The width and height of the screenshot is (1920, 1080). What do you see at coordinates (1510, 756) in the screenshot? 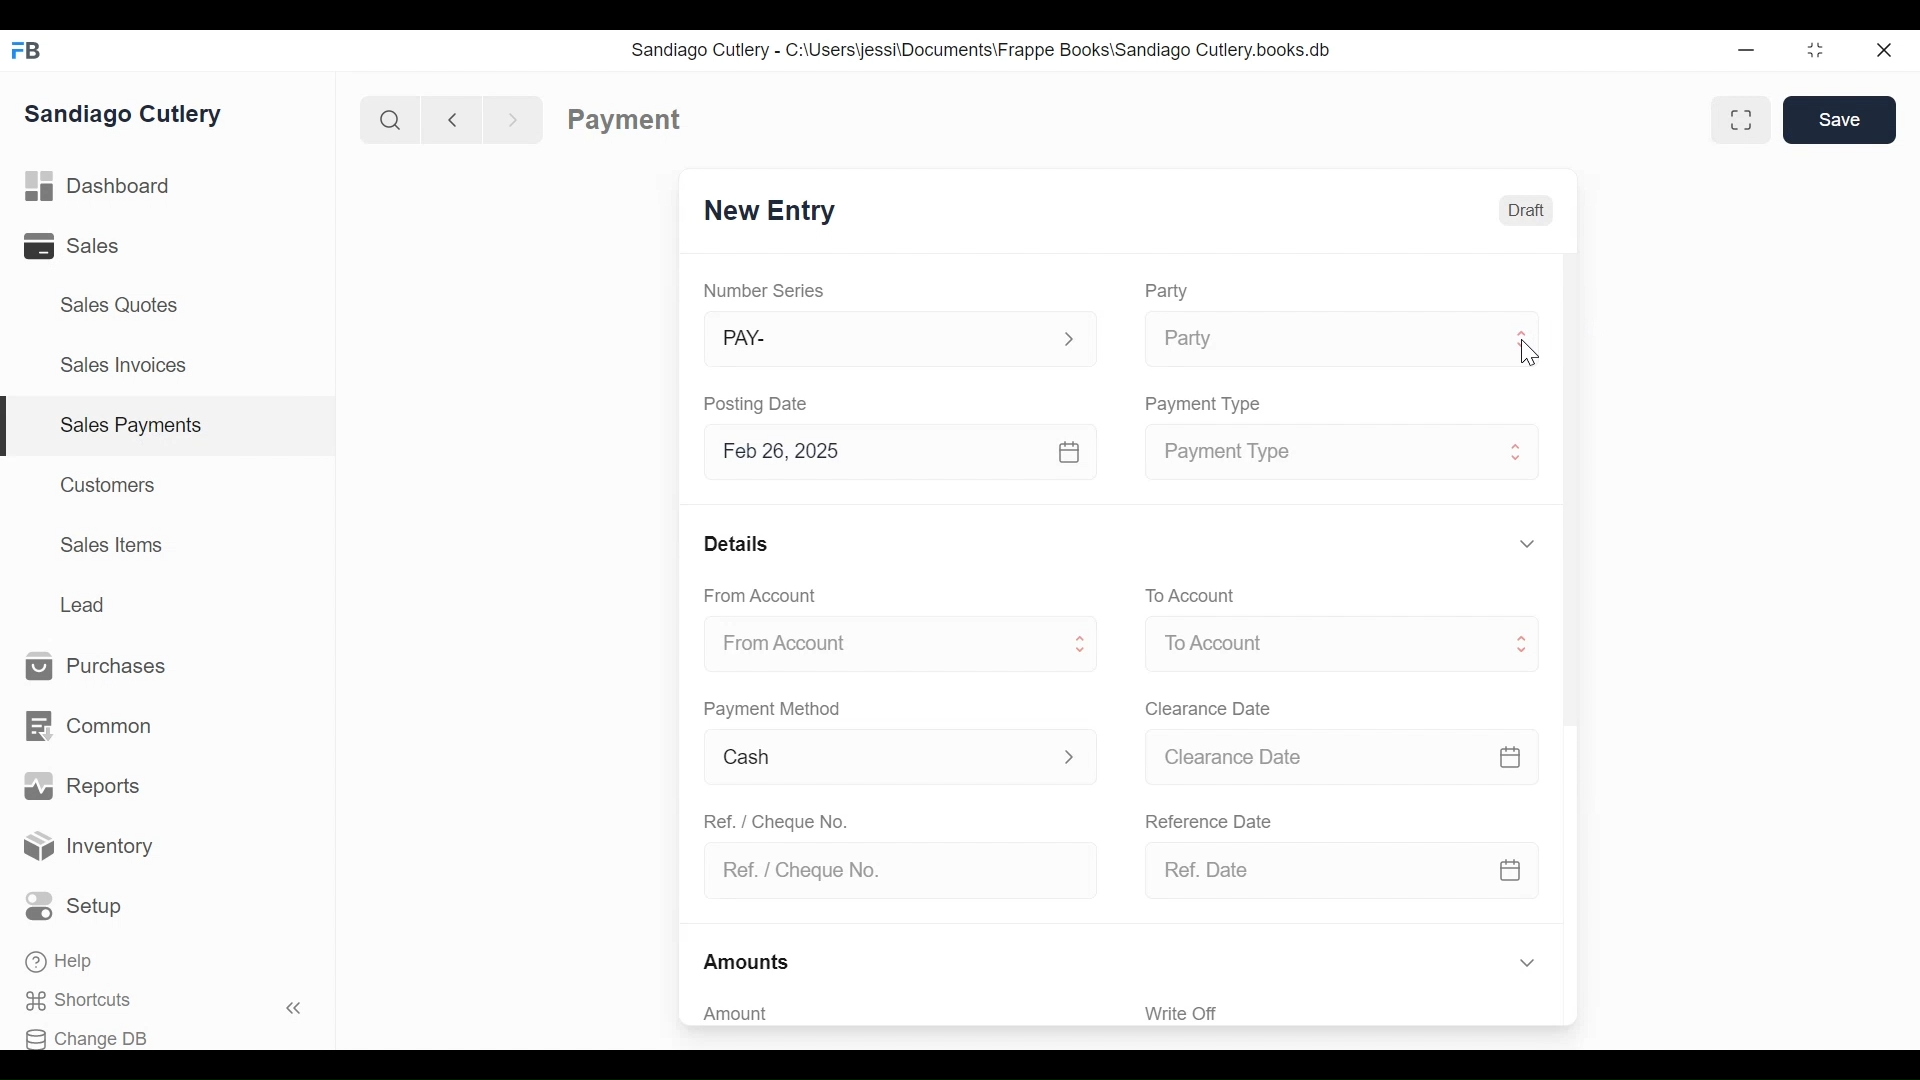
I see `Calendar` at bounding box center [1510, 756].